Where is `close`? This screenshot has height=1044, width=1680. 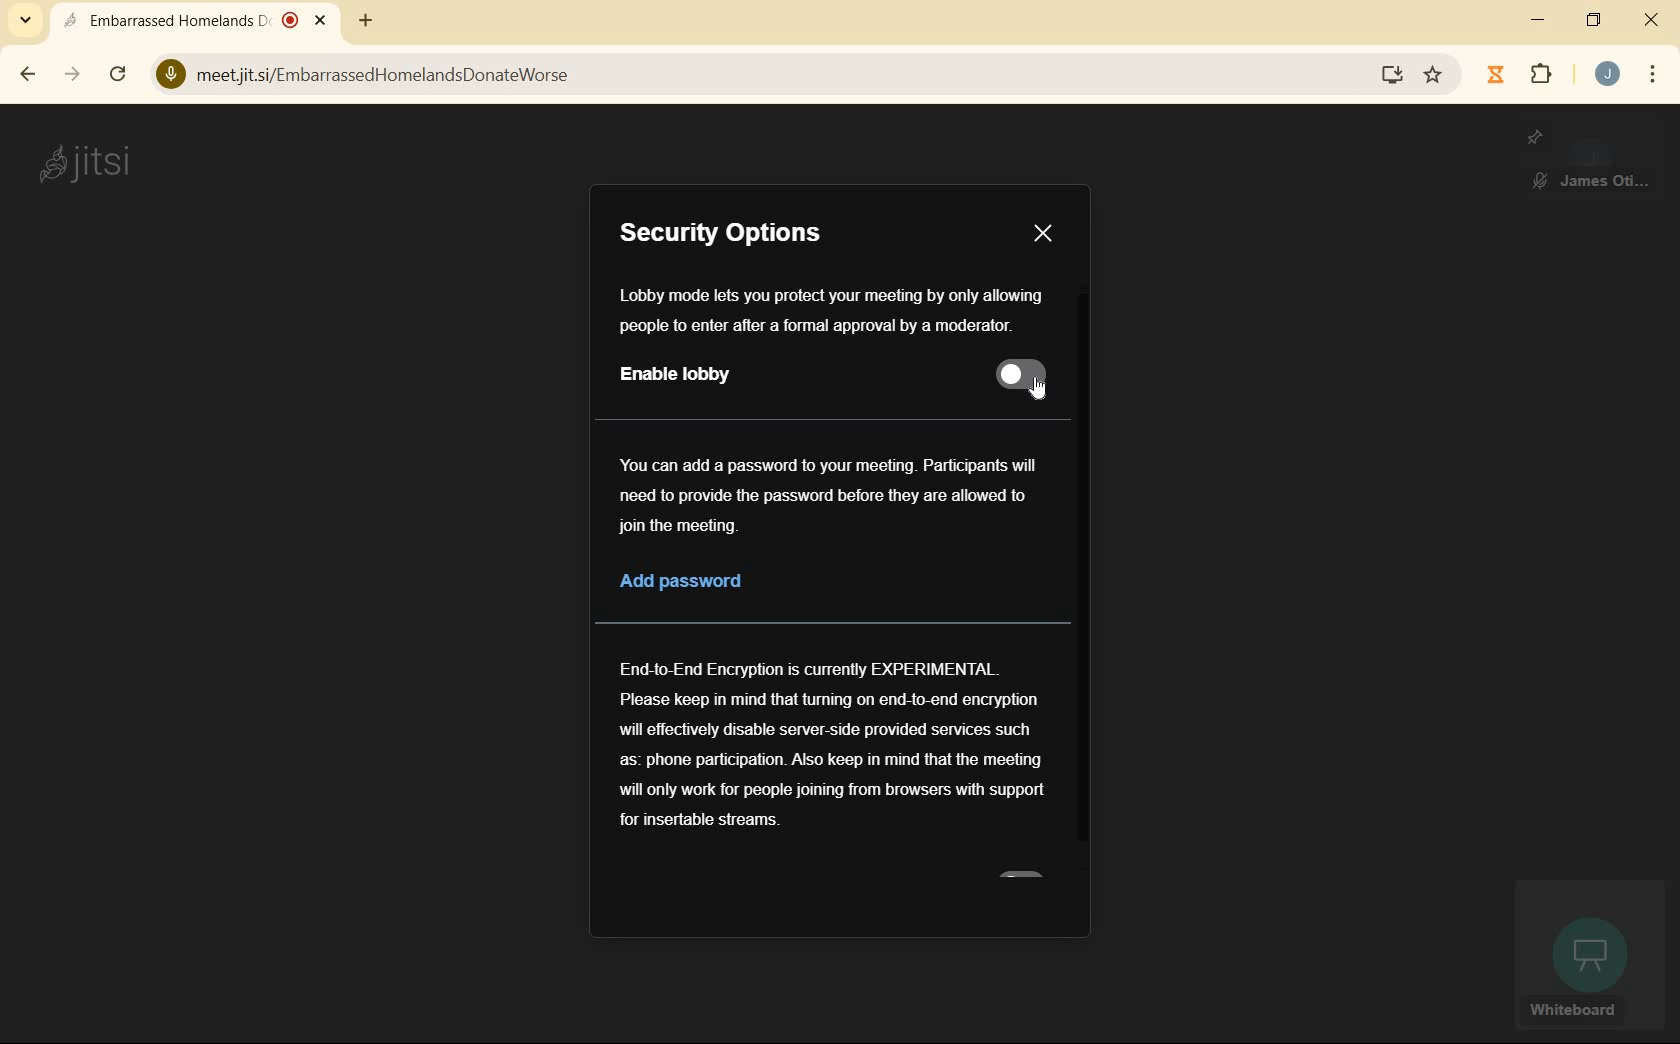
close is located at coordinates (1652, 21).